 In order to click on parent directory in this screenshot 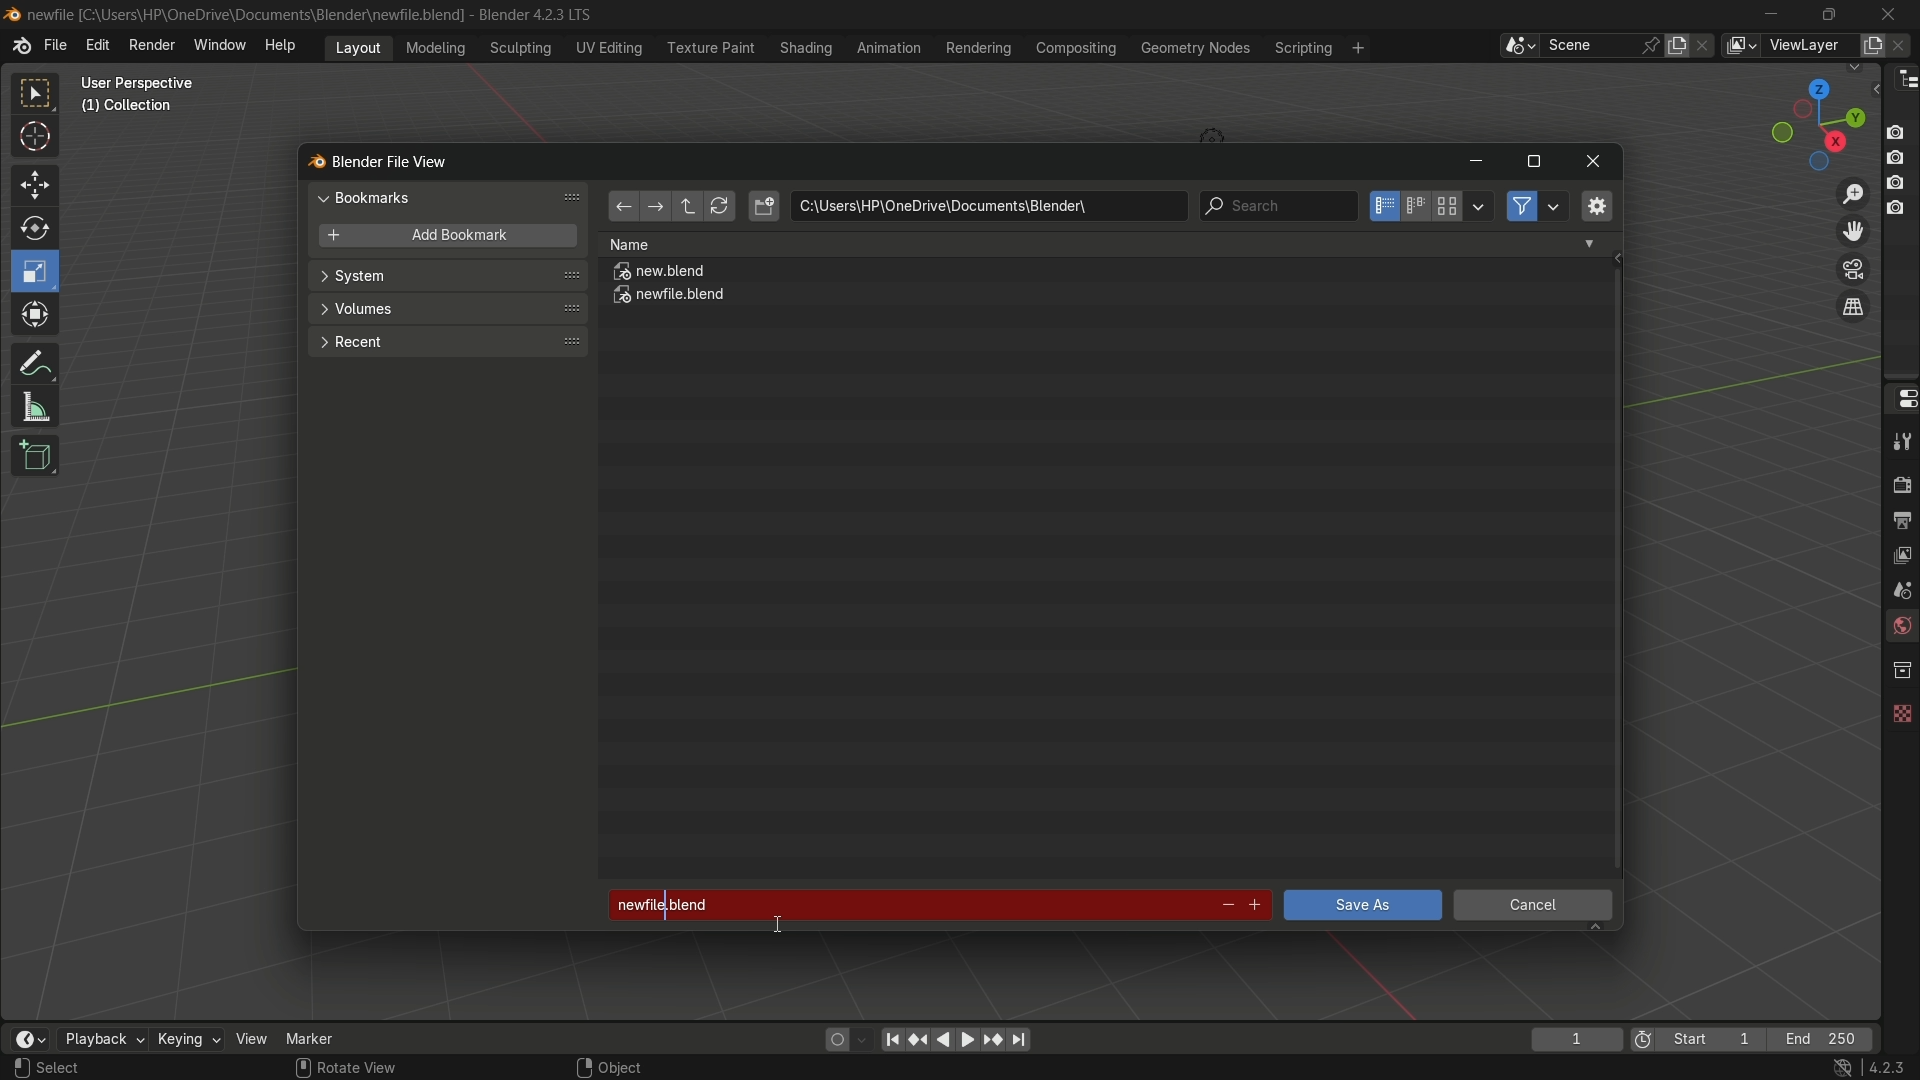, I will do `click(690, 206)`.